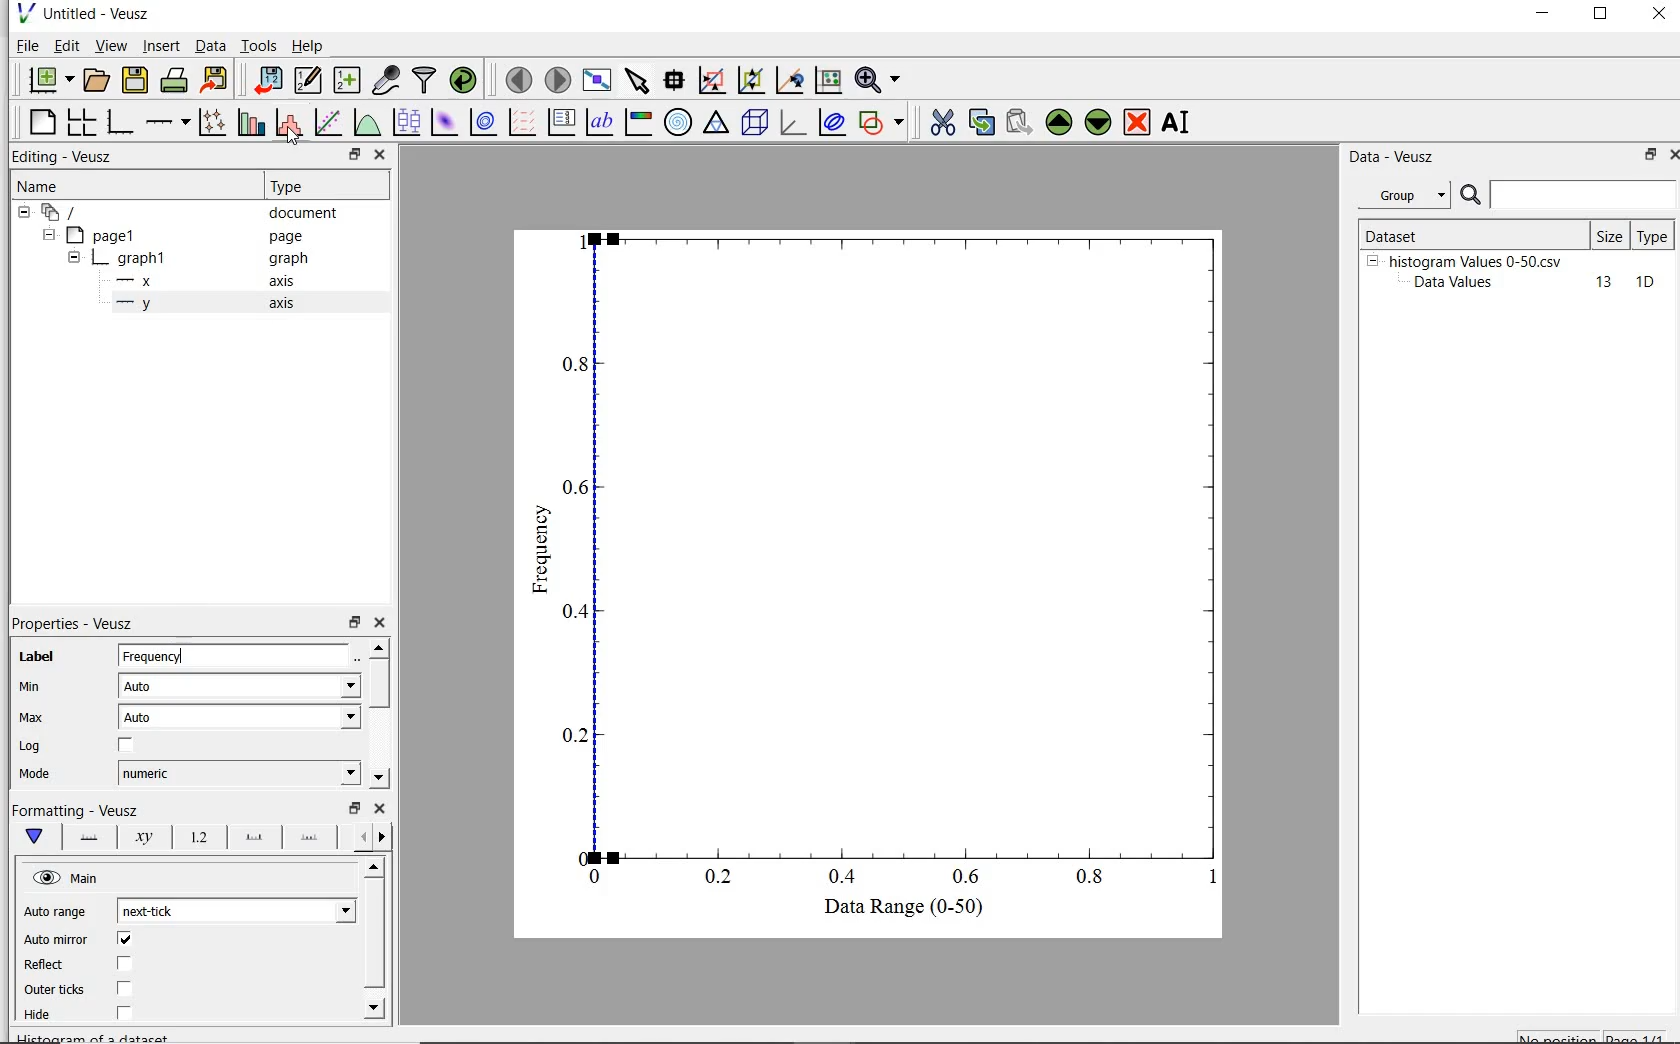 This screenshot has width=1680, height=1044. I want to click on hide, so click(69, 878).